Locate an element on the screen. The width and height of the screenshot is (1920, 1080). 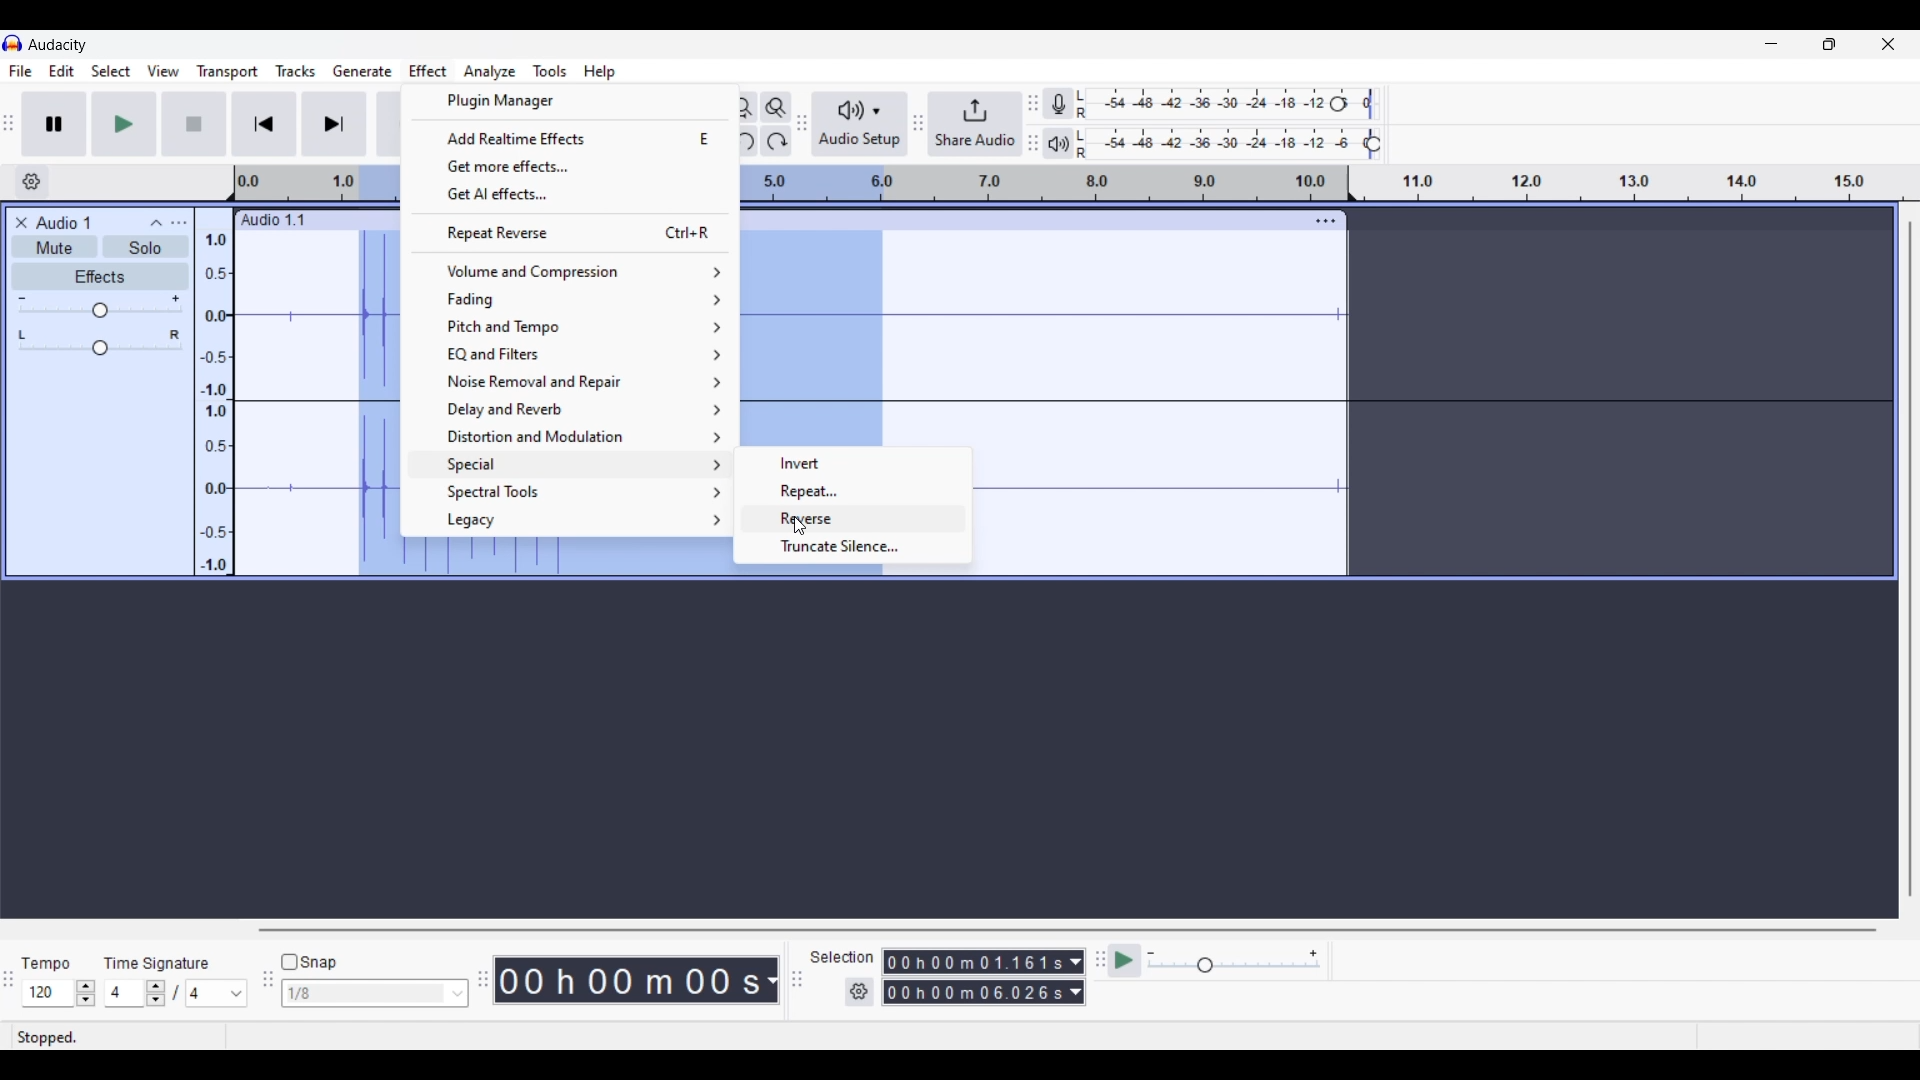
Redo is located at coordinates (776, 141).